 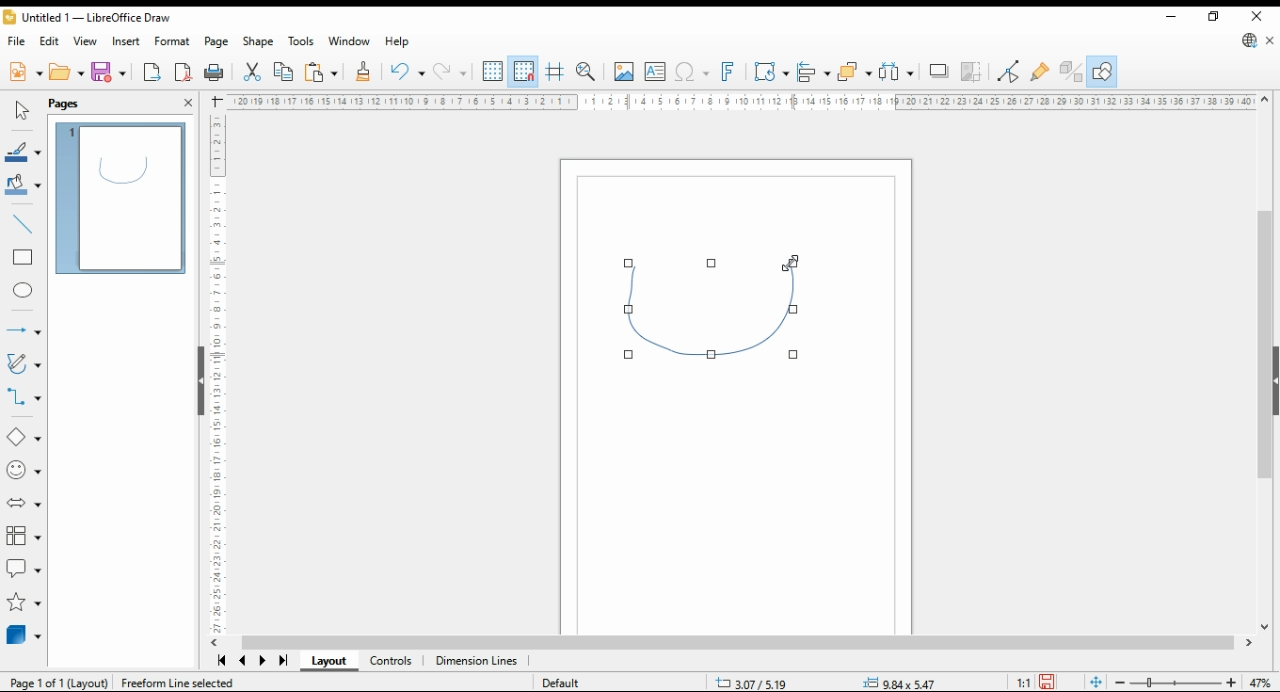 I want to click on clone formatting, so click(x=366, y=73).